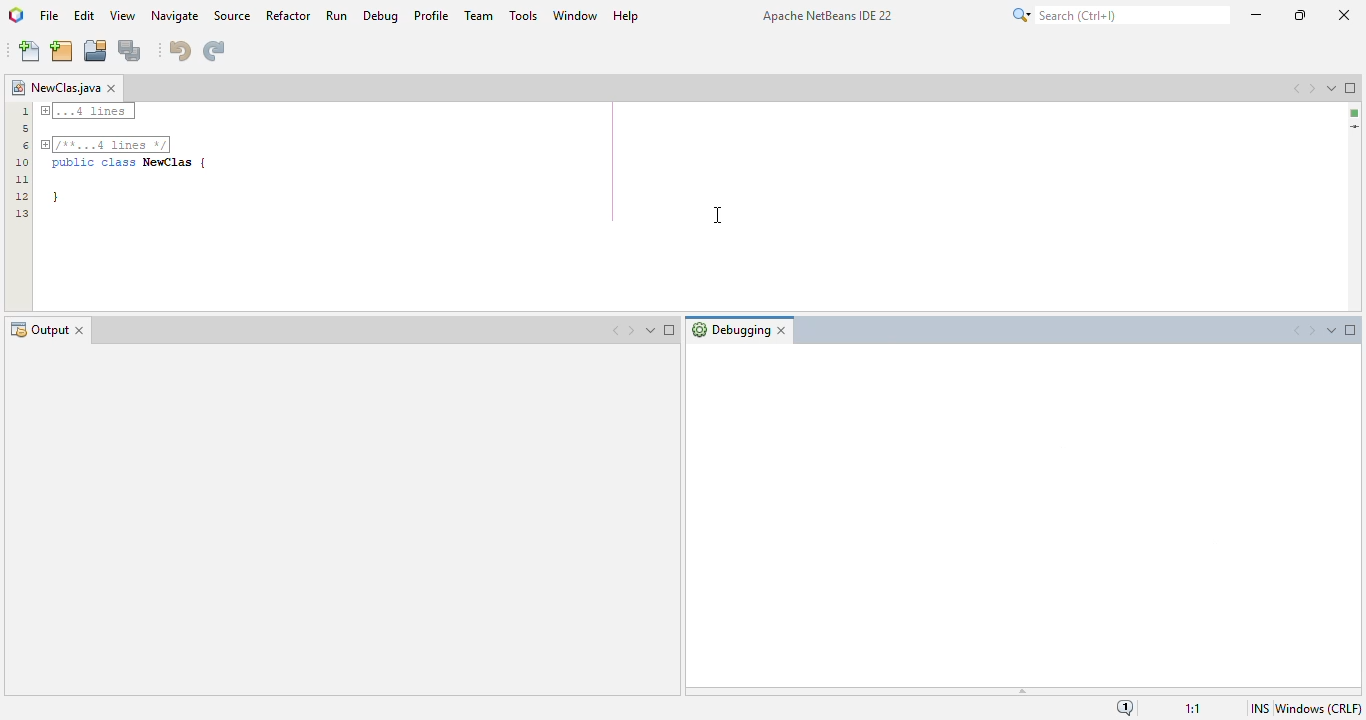 This screenshot has height=720, width=1366. Describe the element at coordinates (1126, 707) in the screenshot. I see `notifications` at that location.